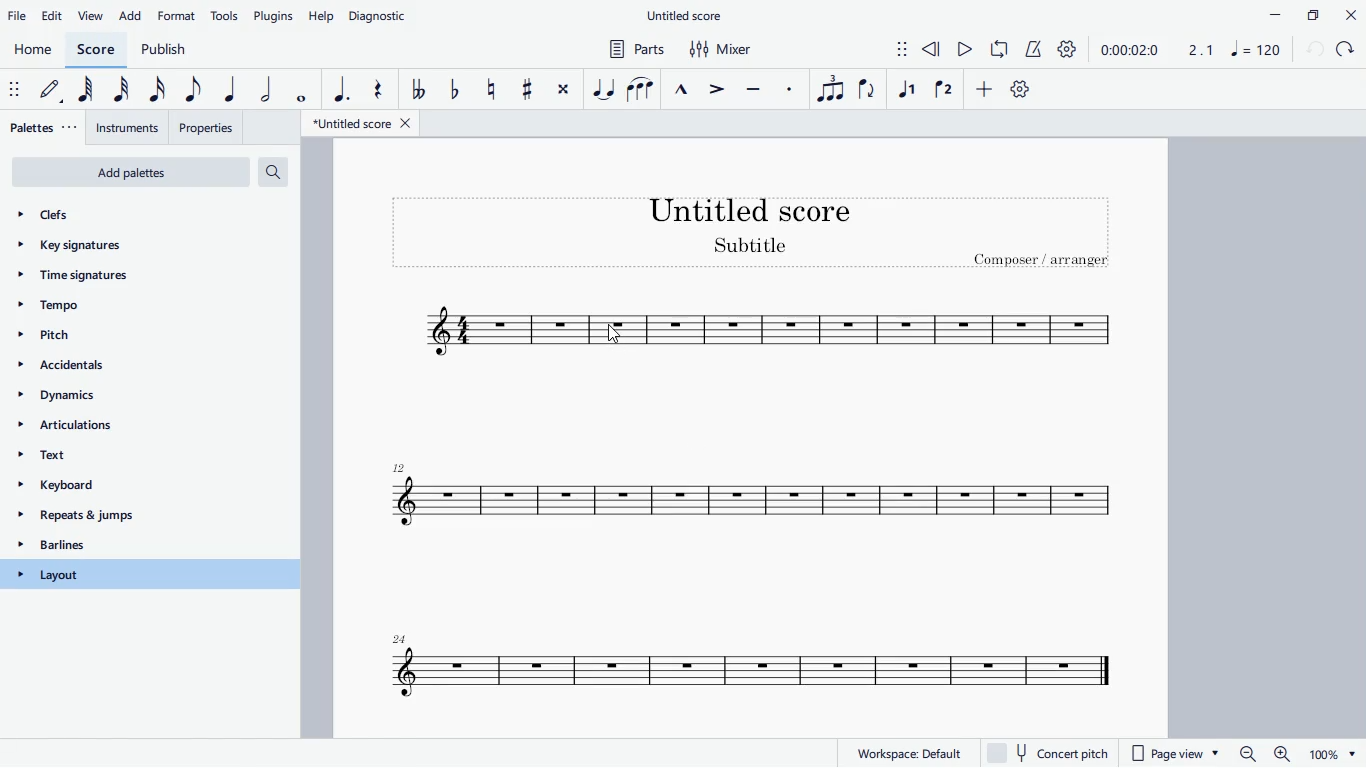  Describe the element at coordinates (383, 13) in the screenshot. I see `diagnostic` at that location.